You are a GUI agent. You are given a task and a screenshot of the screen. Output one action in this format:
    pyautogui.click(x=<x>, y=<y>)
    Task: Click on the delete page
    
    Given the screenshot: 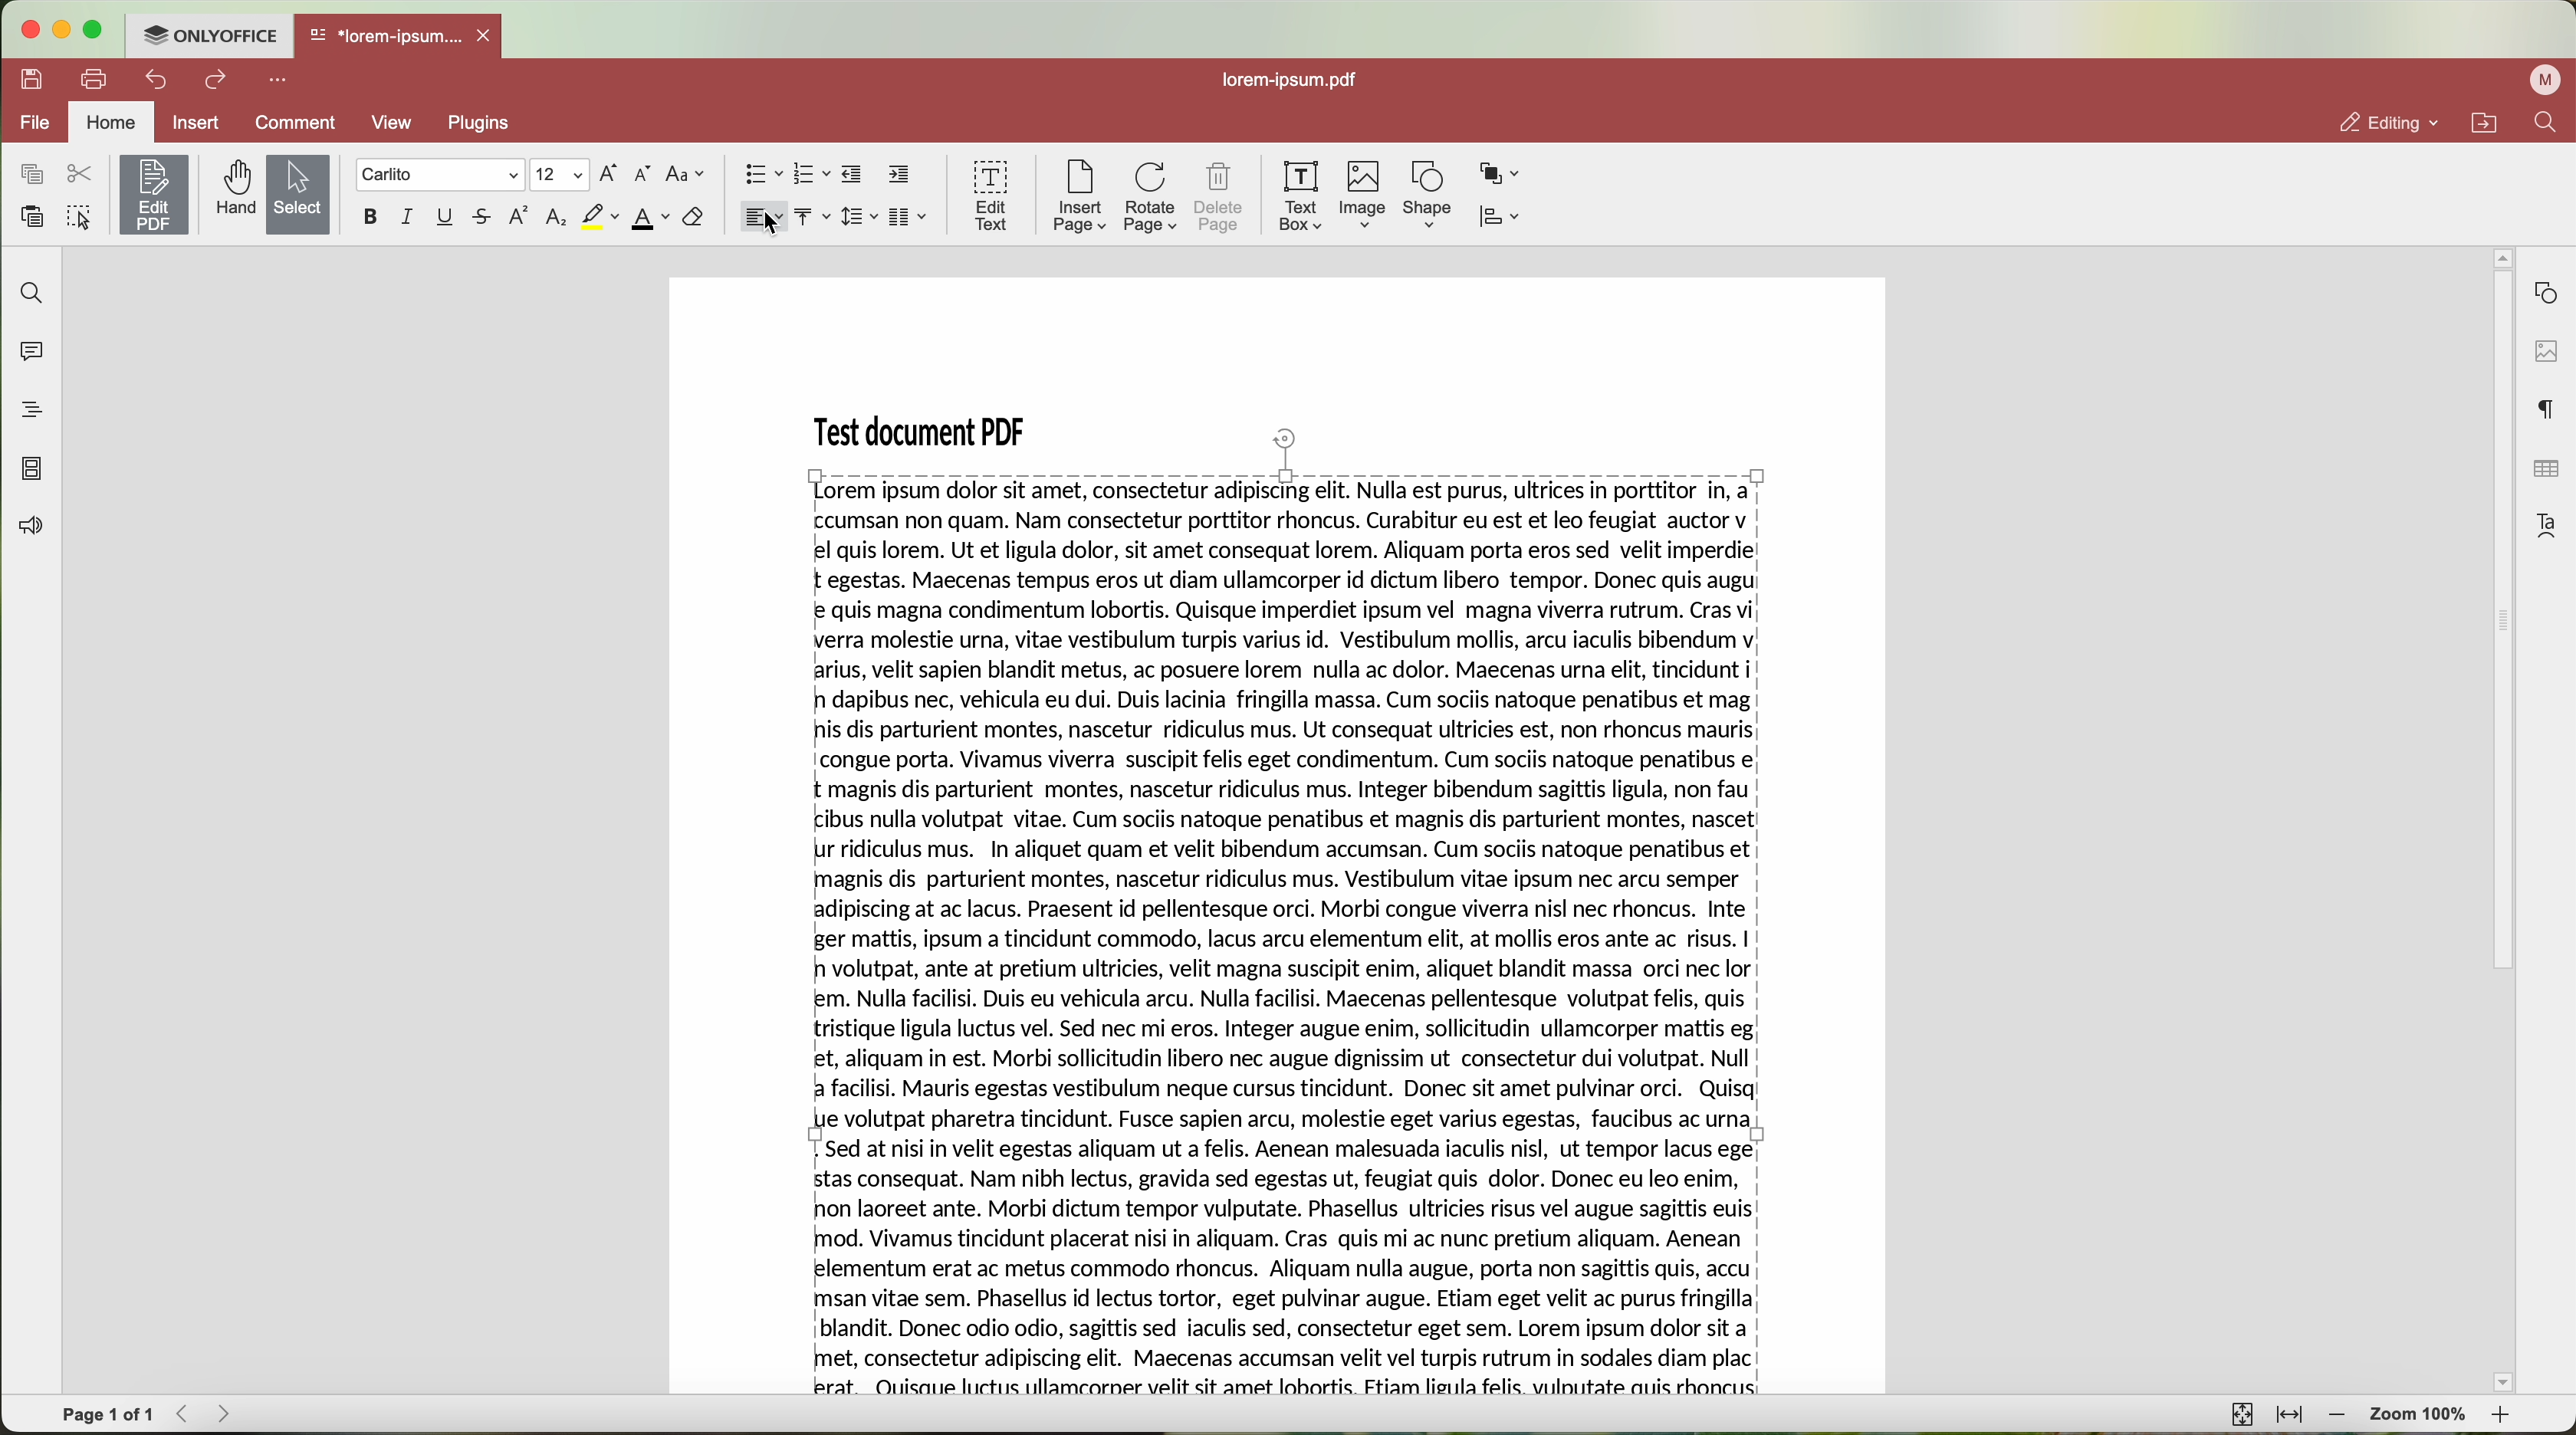 What is the action you would take?
    pyautogui.click(x=1221, y=200)
    